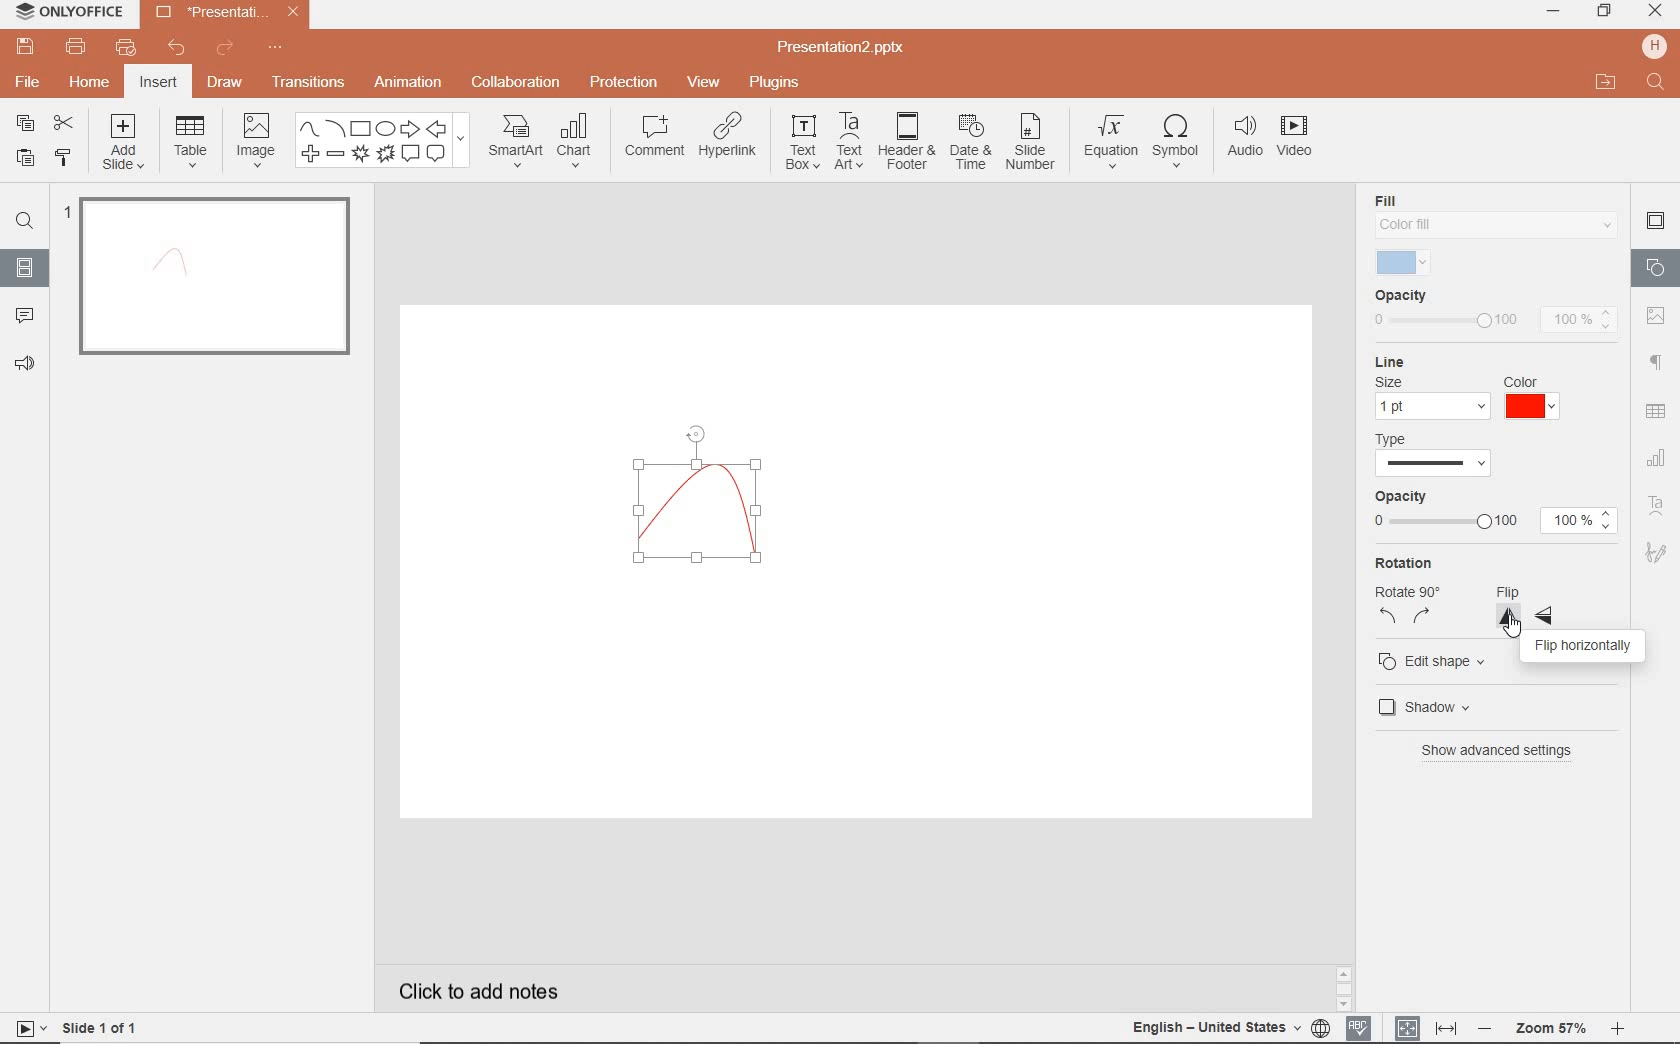  What do you see at coordinates (514, 143) in the screenshot?
I see `SMART ART` at bounding box center [514, 143].